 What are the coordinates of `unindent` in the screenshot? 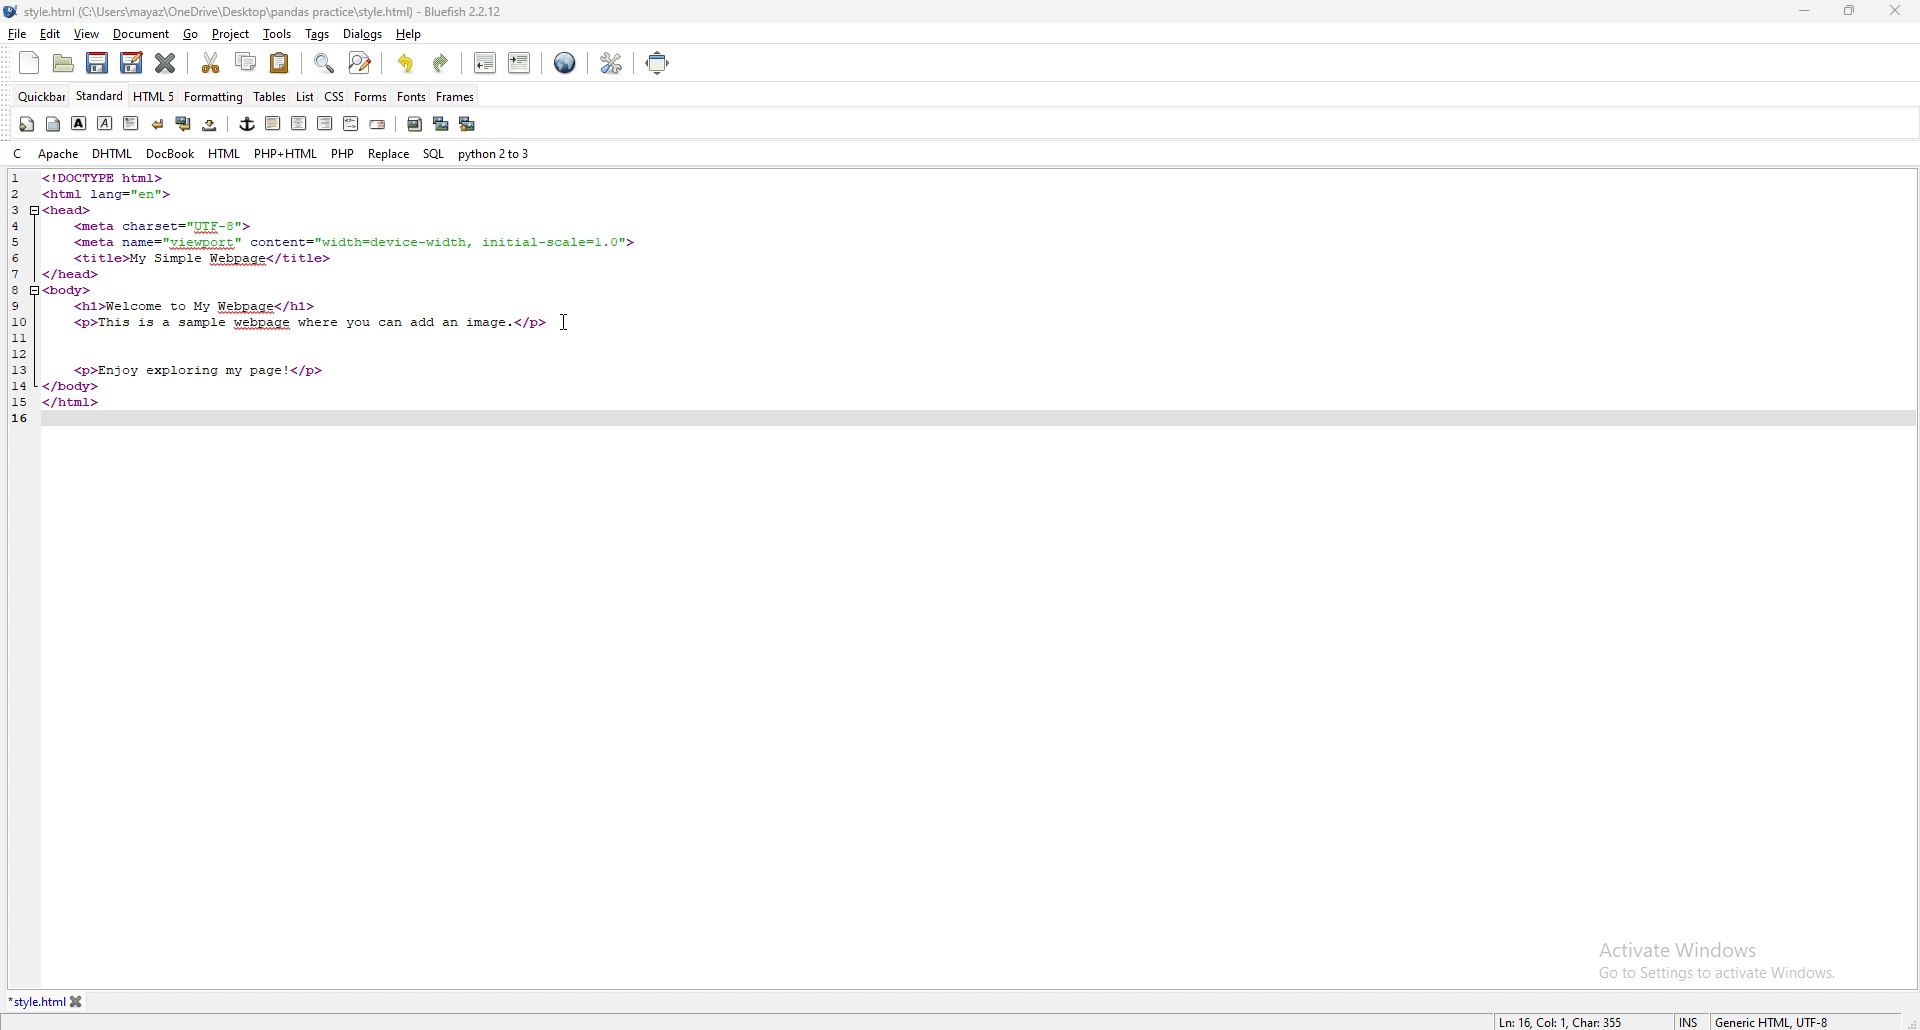 It's located at (484, 63).